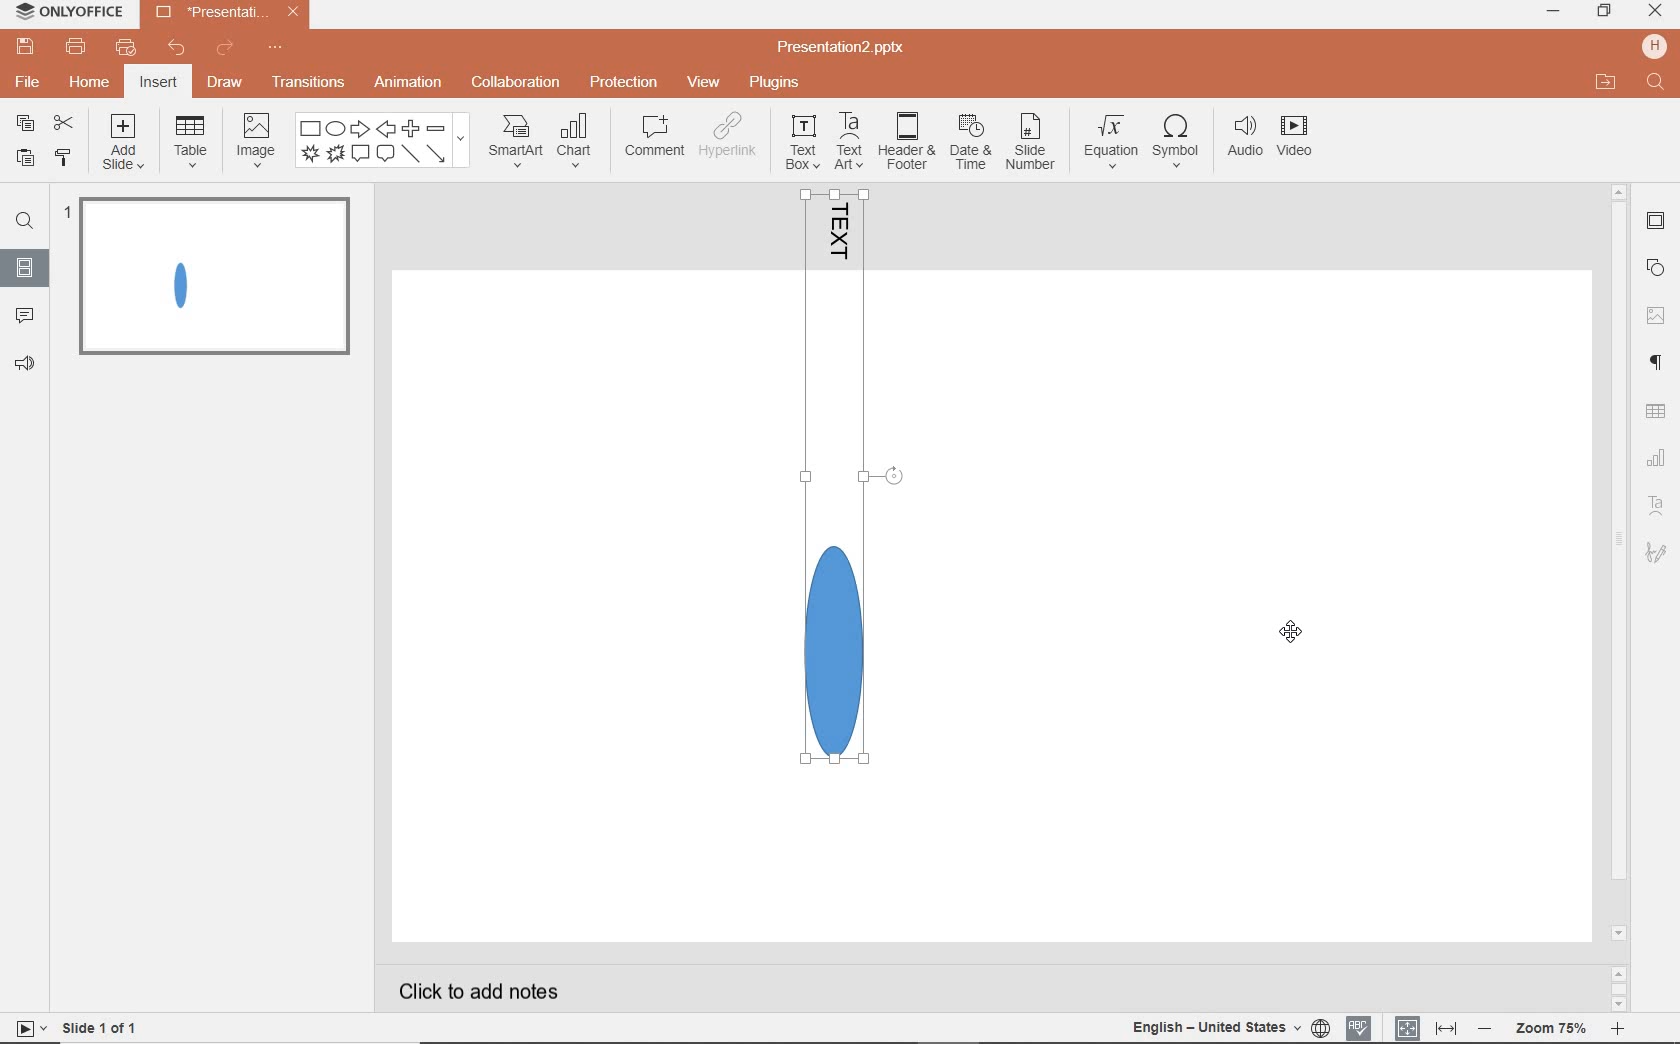 This screenshot has width=1680, height=1044. What do you see at coordinates (483, 989) in the screenshot?
I see `CLICK TO ADD NOTES` at bounding box center [483, 989].